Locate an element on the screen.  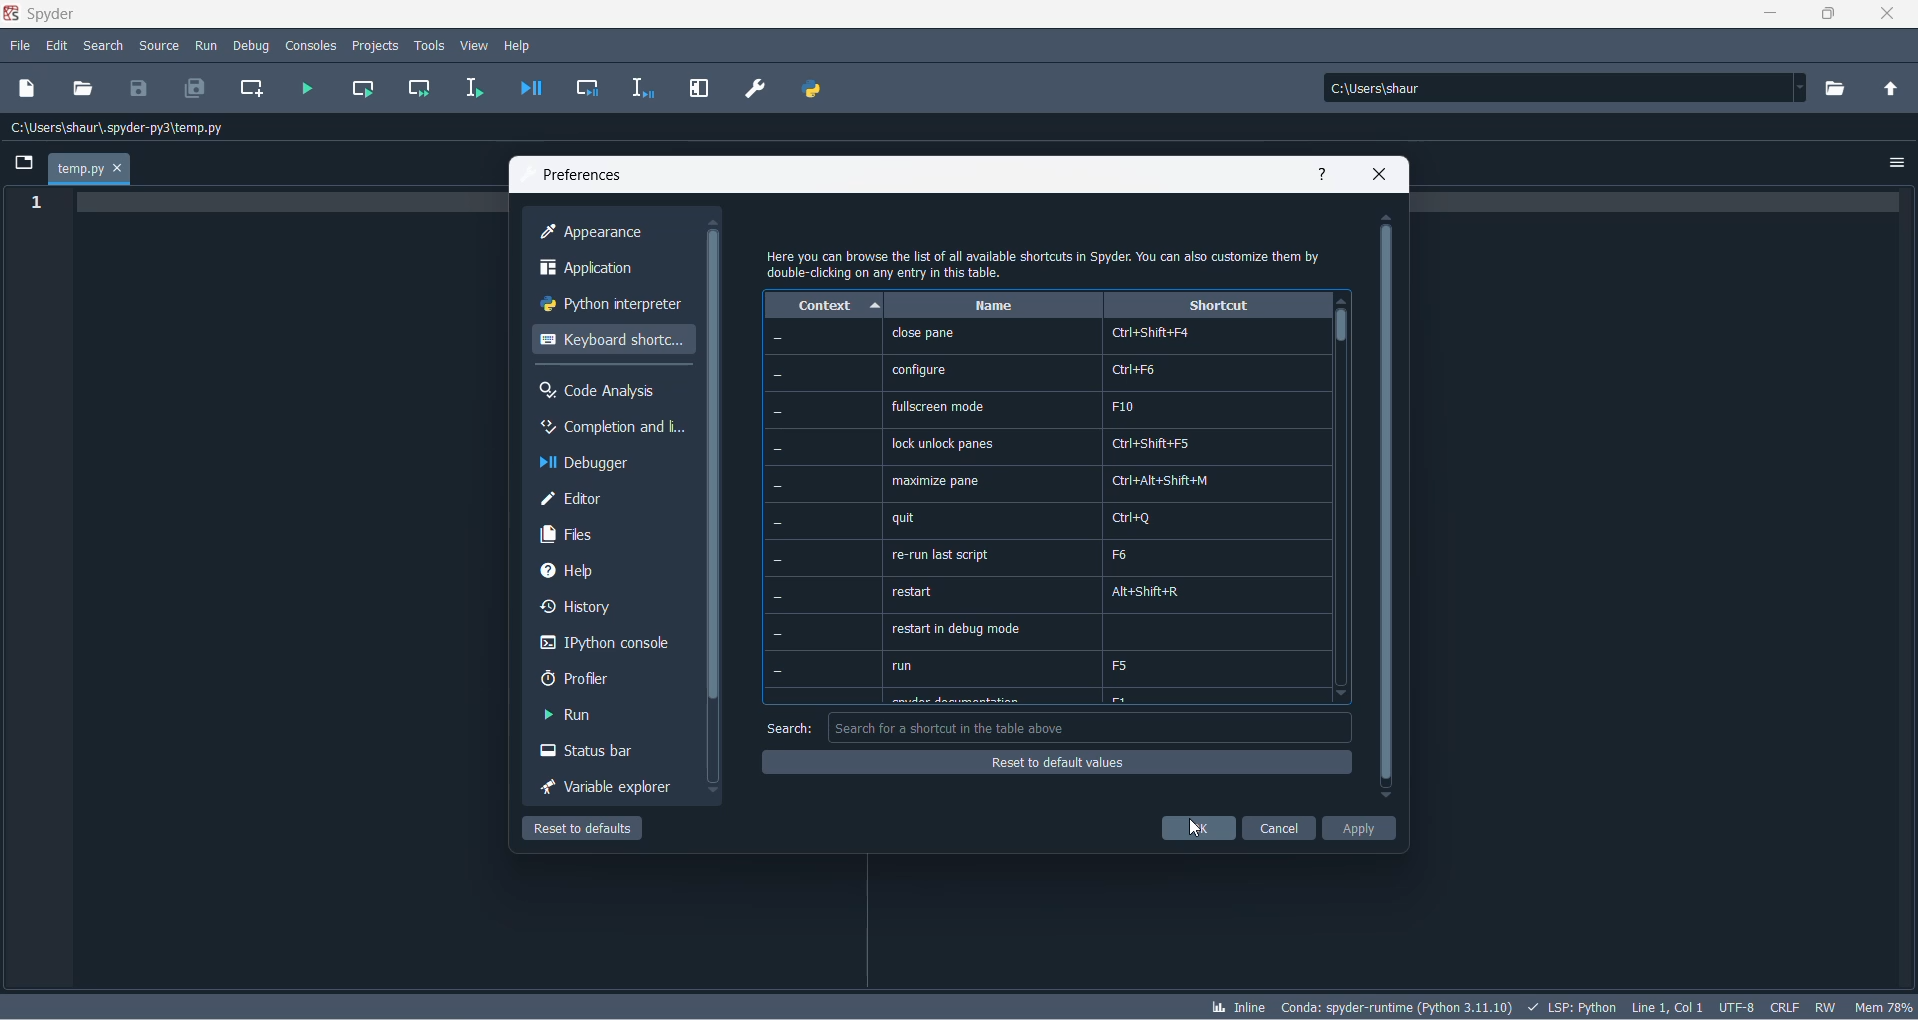
Ctri+F6 is located at coordinates (1137, 368).